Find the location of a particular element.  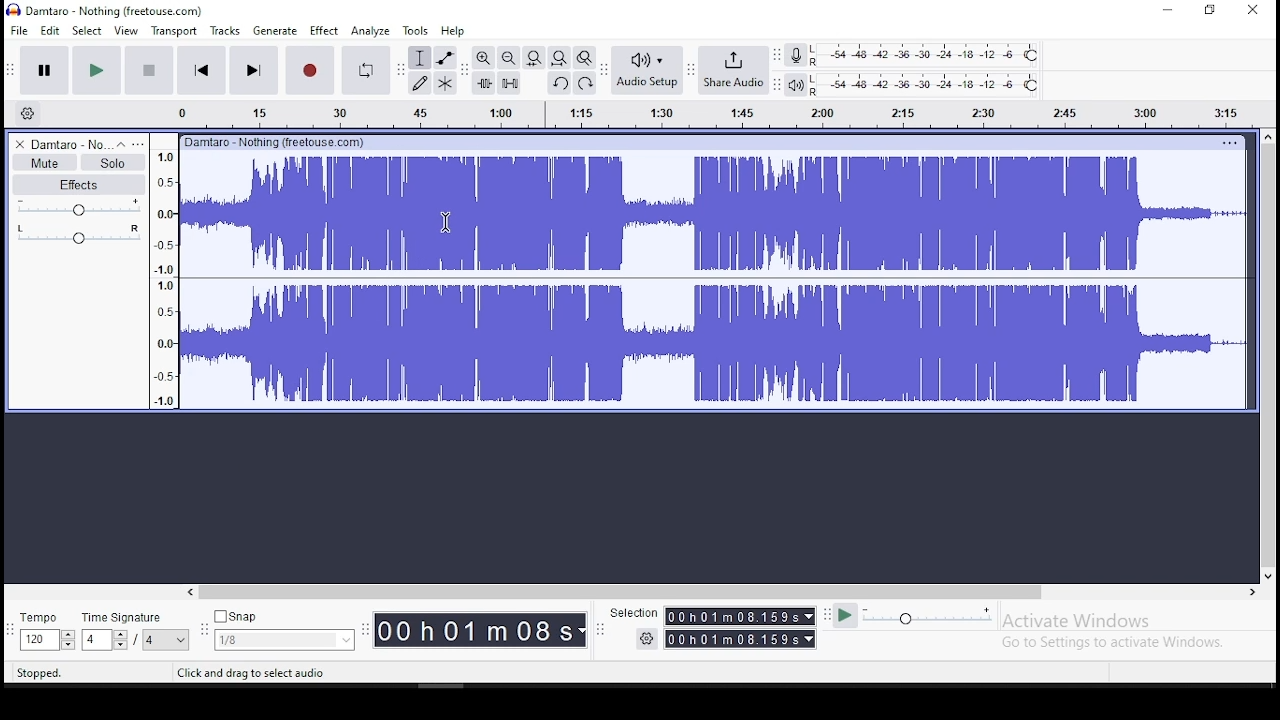

Drop down is located at coordinates (582, 631).